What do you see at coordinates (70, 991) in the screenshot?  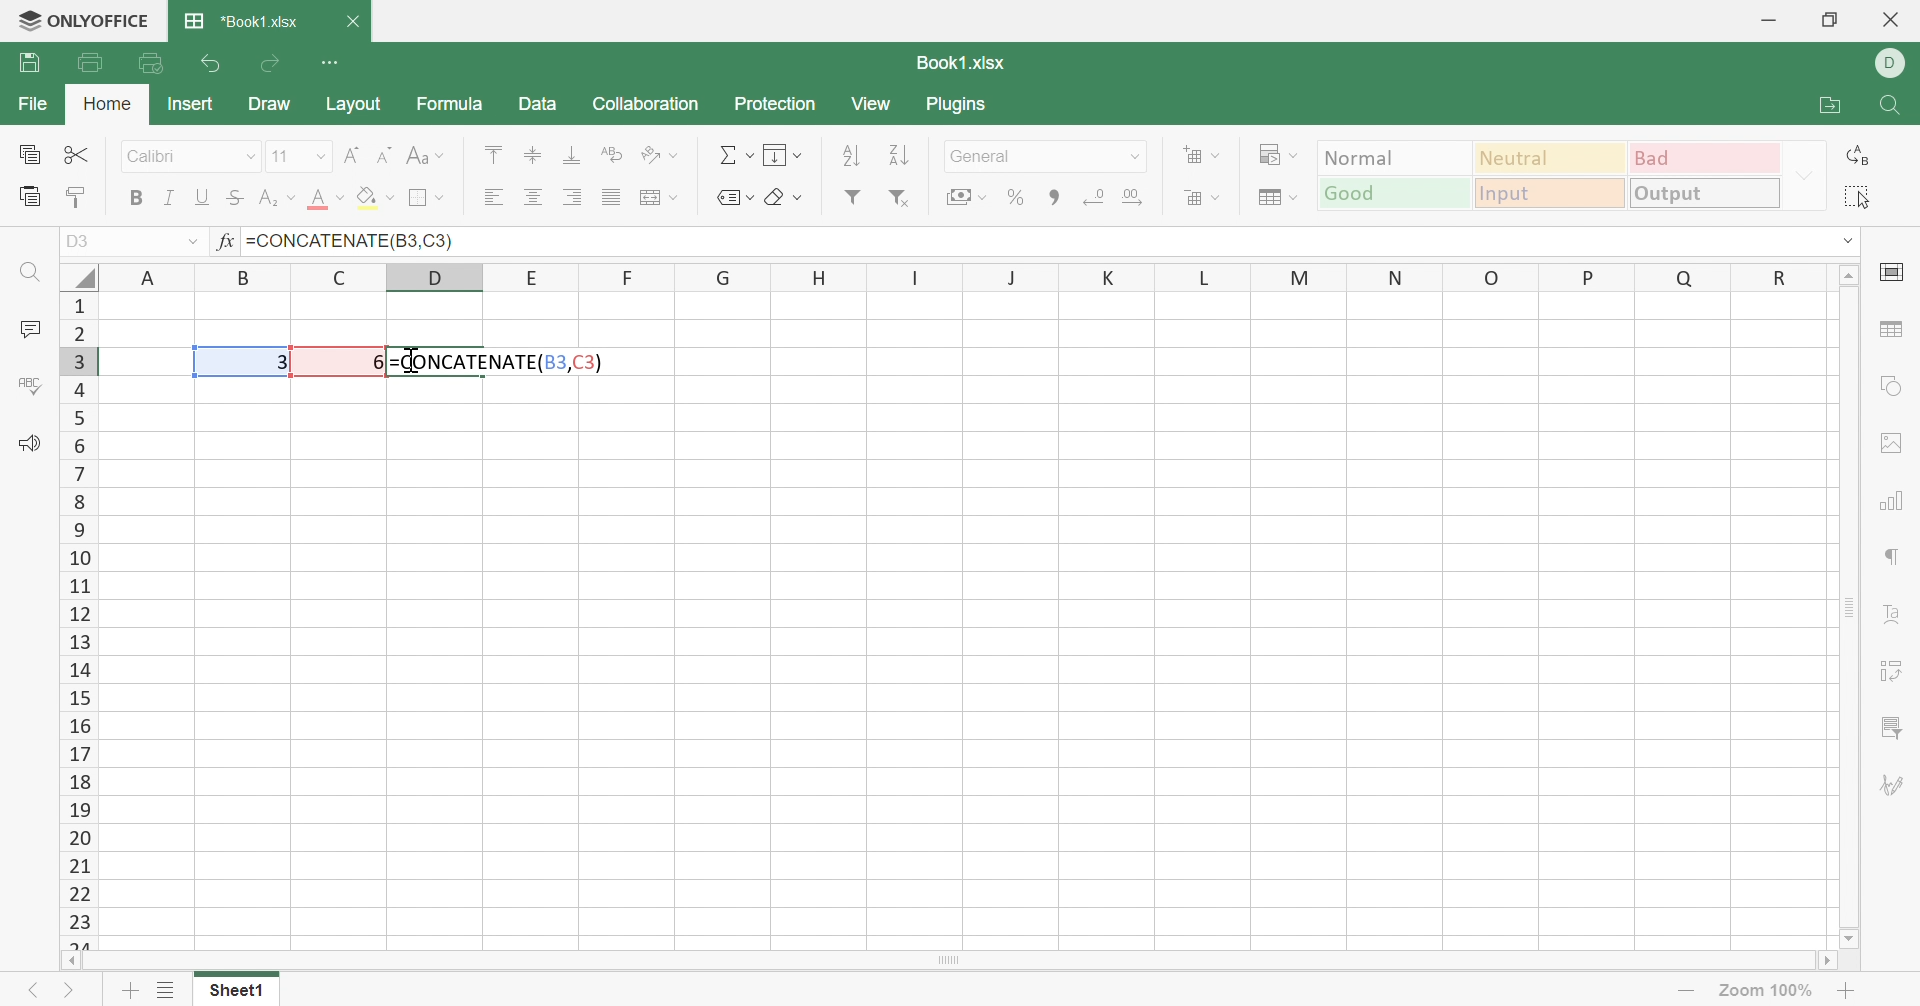 I see `Next` at bounding box center [70, 991].